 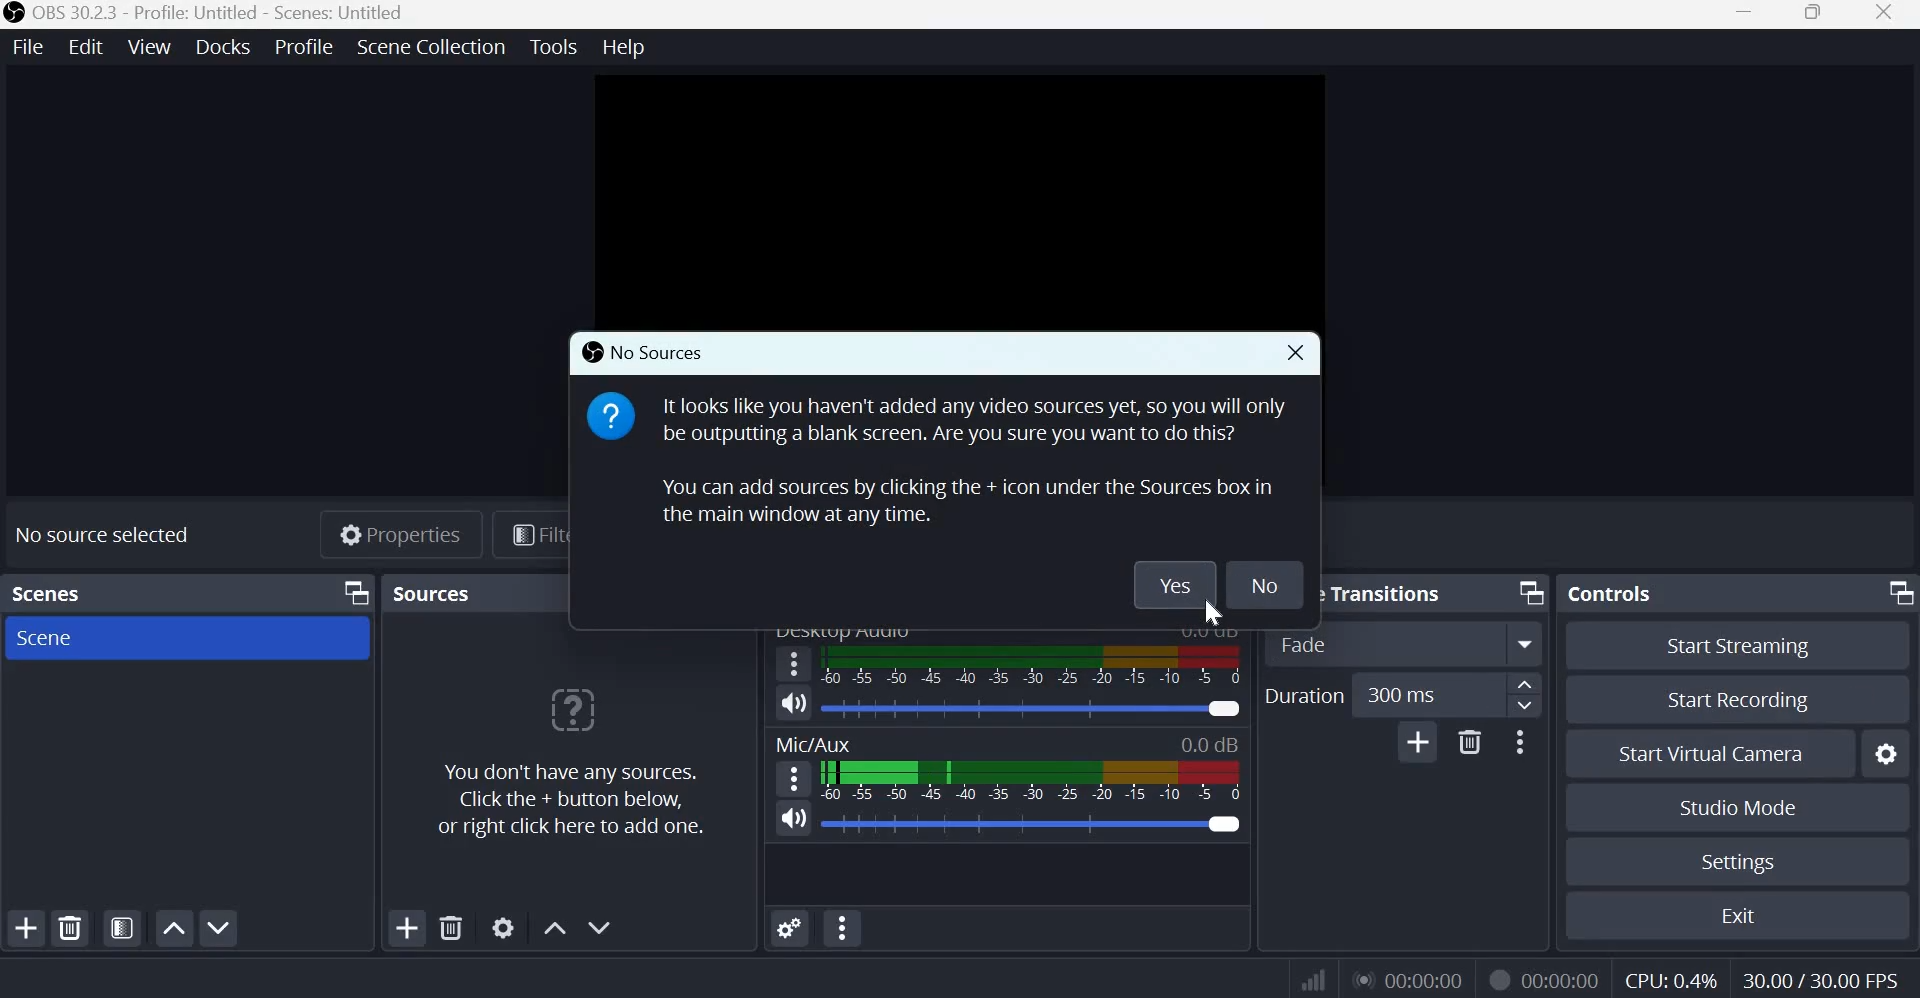 What do you see at coordinates (1306, 695) in the screenshot?
I see `Duration` at bounding box center [1306, 695].